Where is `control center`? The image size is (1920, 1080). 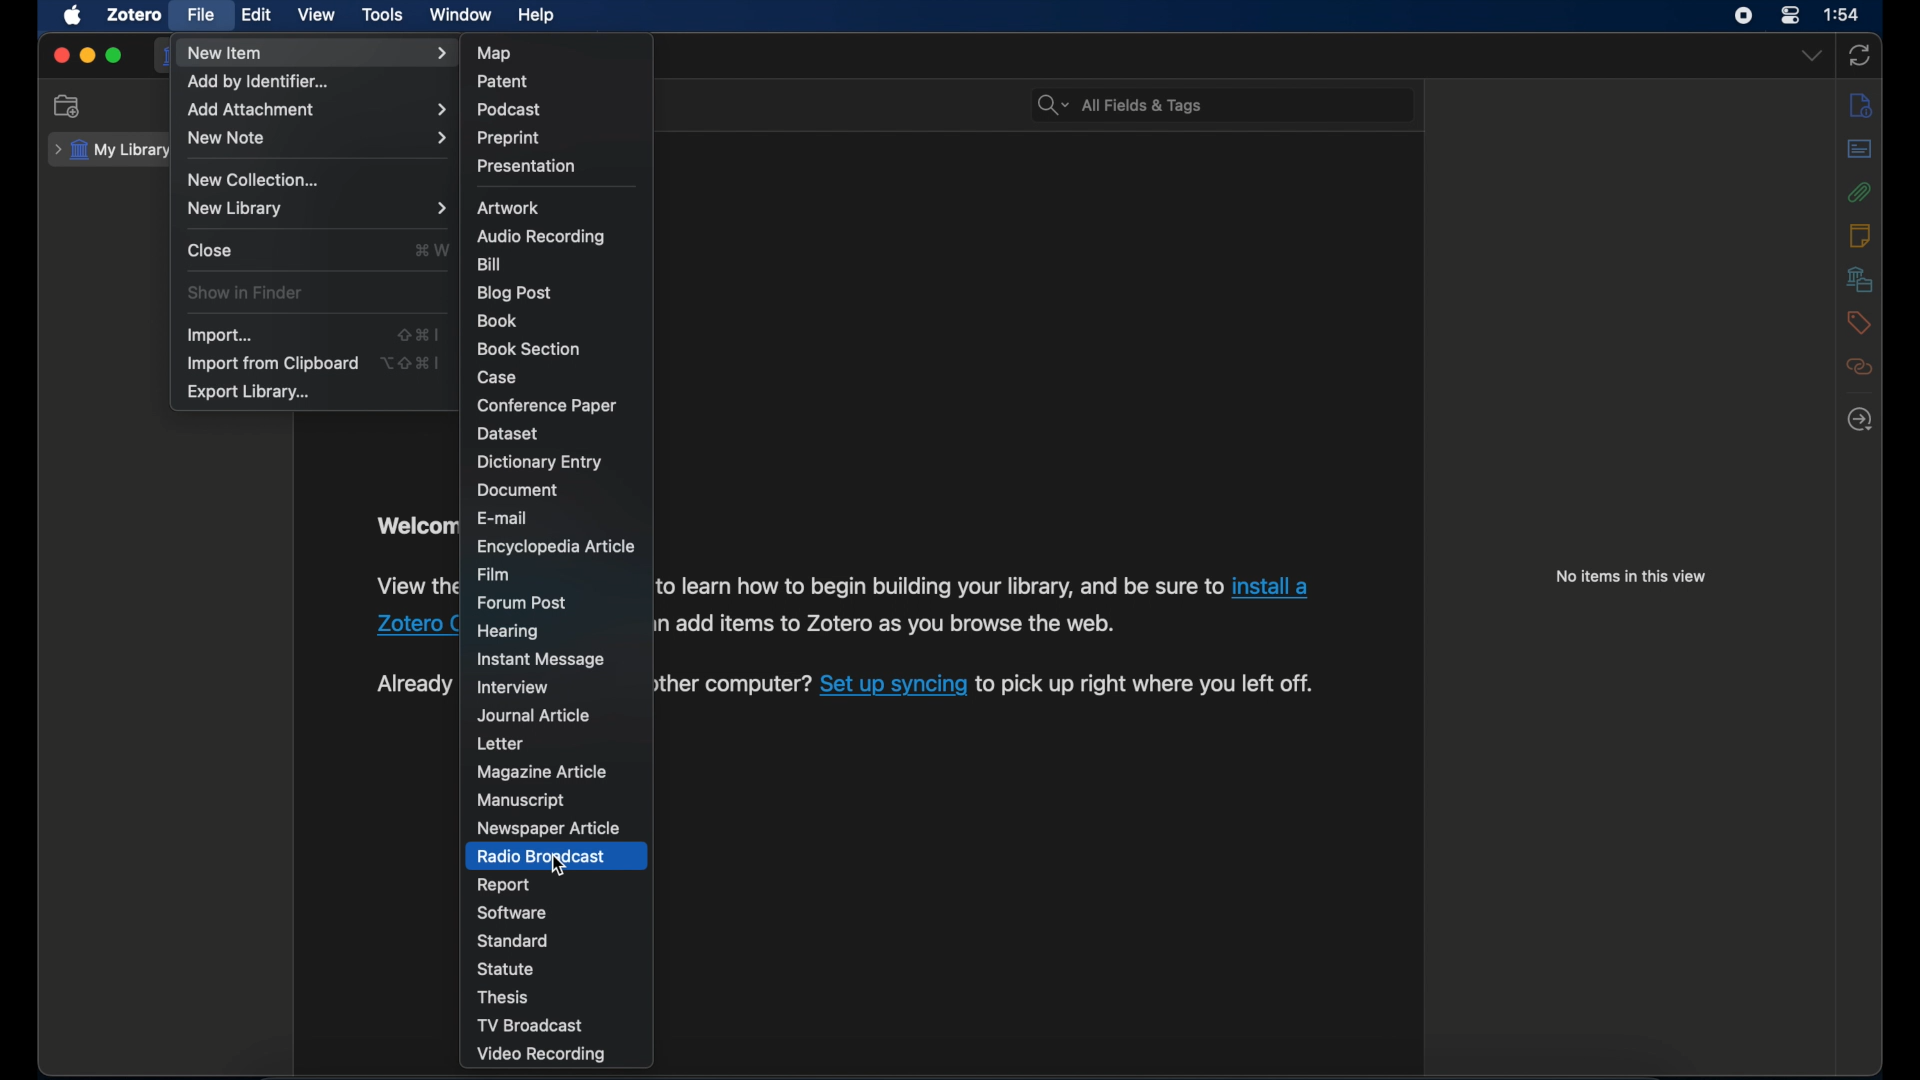 control center is located at coordinates (1789, 16).